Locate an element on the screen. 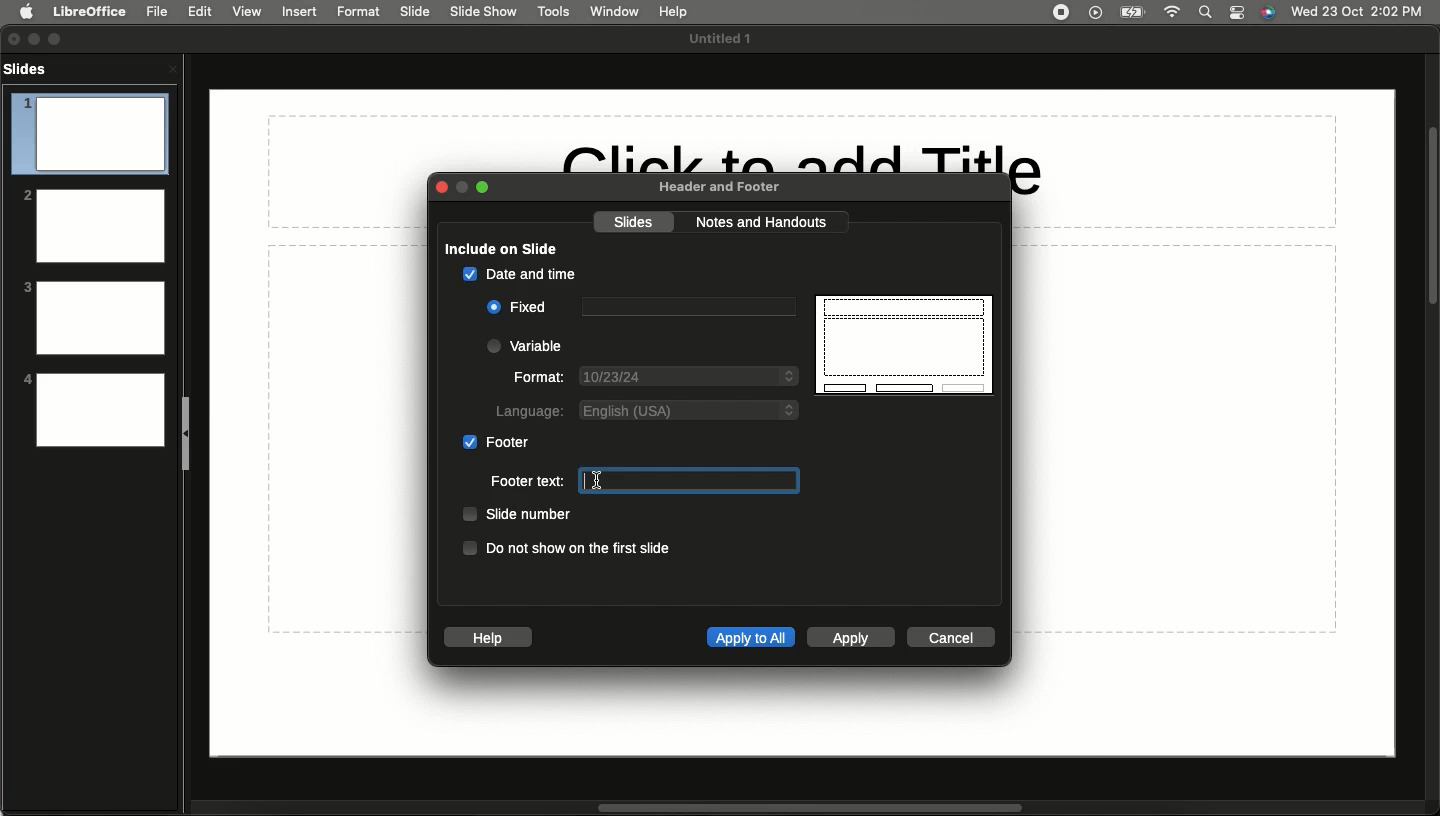 Image resolution: width=1440 pixels, height=816 pixels. Fixed is located at coordinates (519, 308).